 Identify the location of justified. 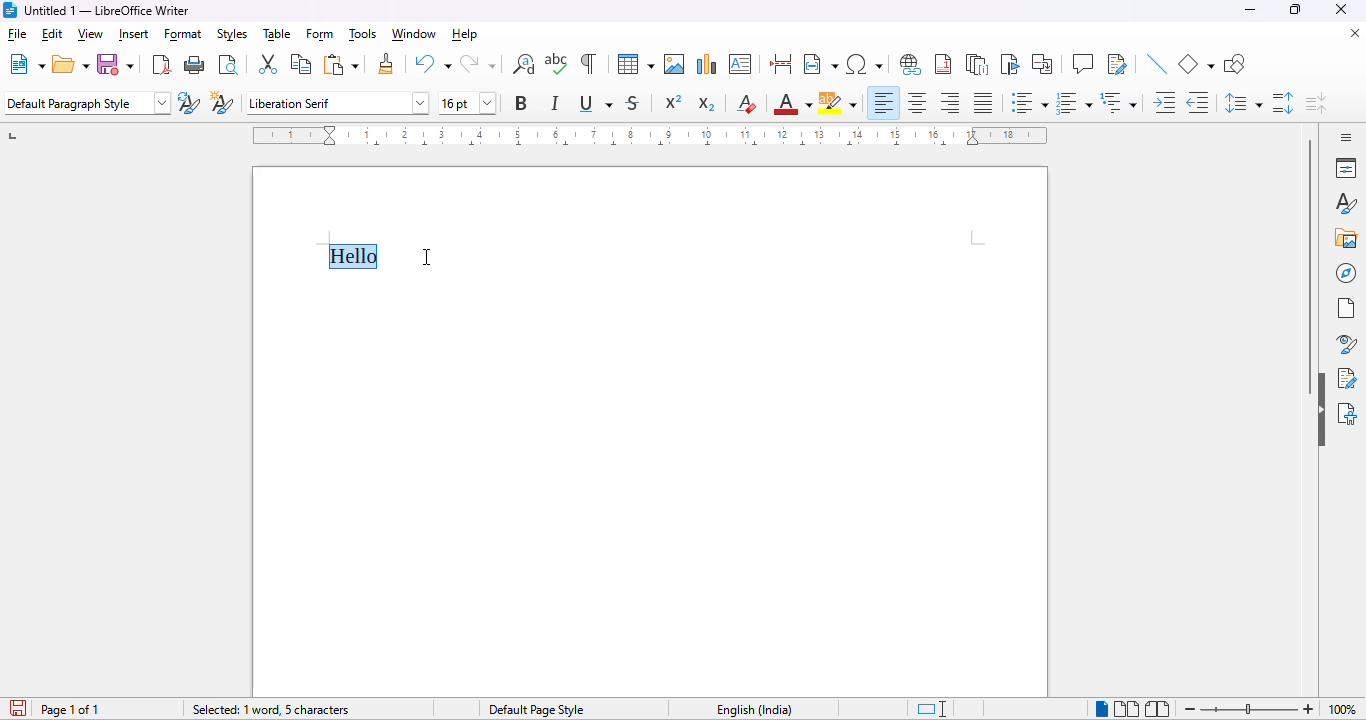
(984, 103).